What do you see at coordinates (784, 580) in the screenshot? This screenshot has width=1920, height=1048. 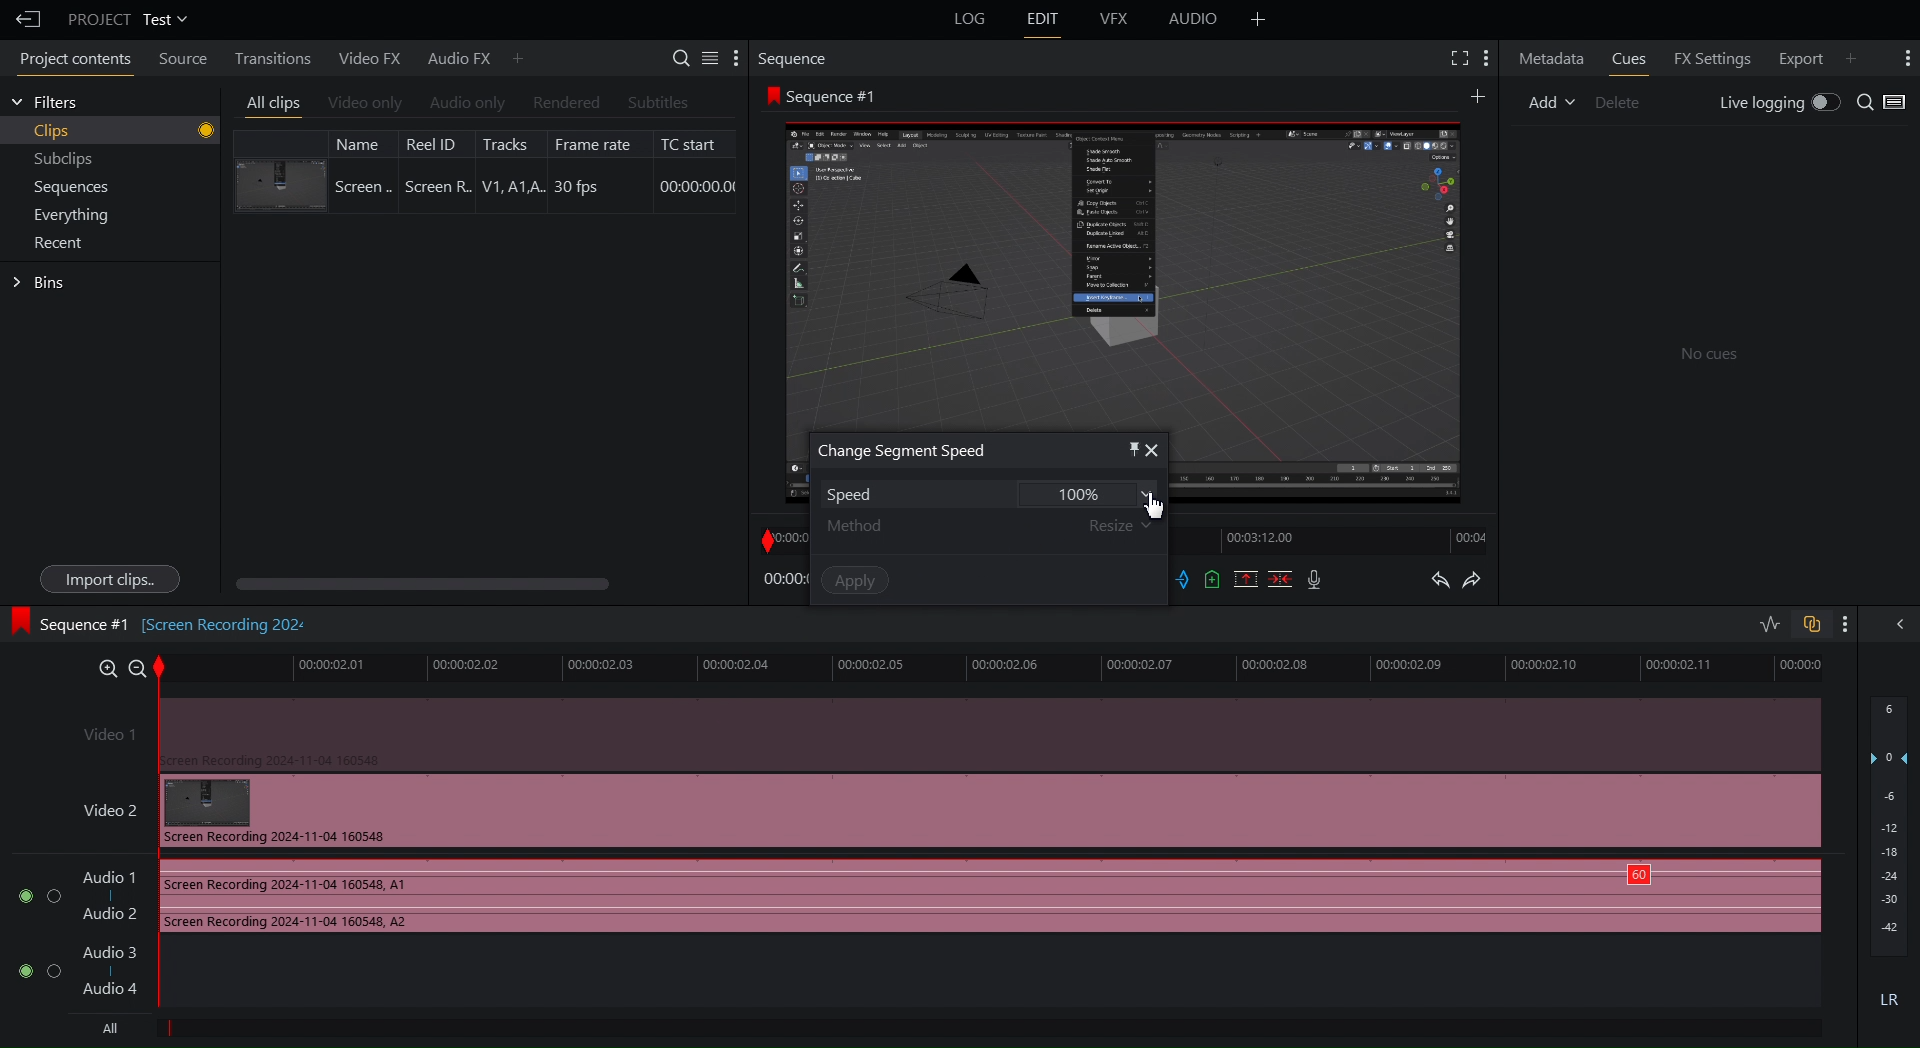 I see `Timestamp` at bounding box center [784, 580].